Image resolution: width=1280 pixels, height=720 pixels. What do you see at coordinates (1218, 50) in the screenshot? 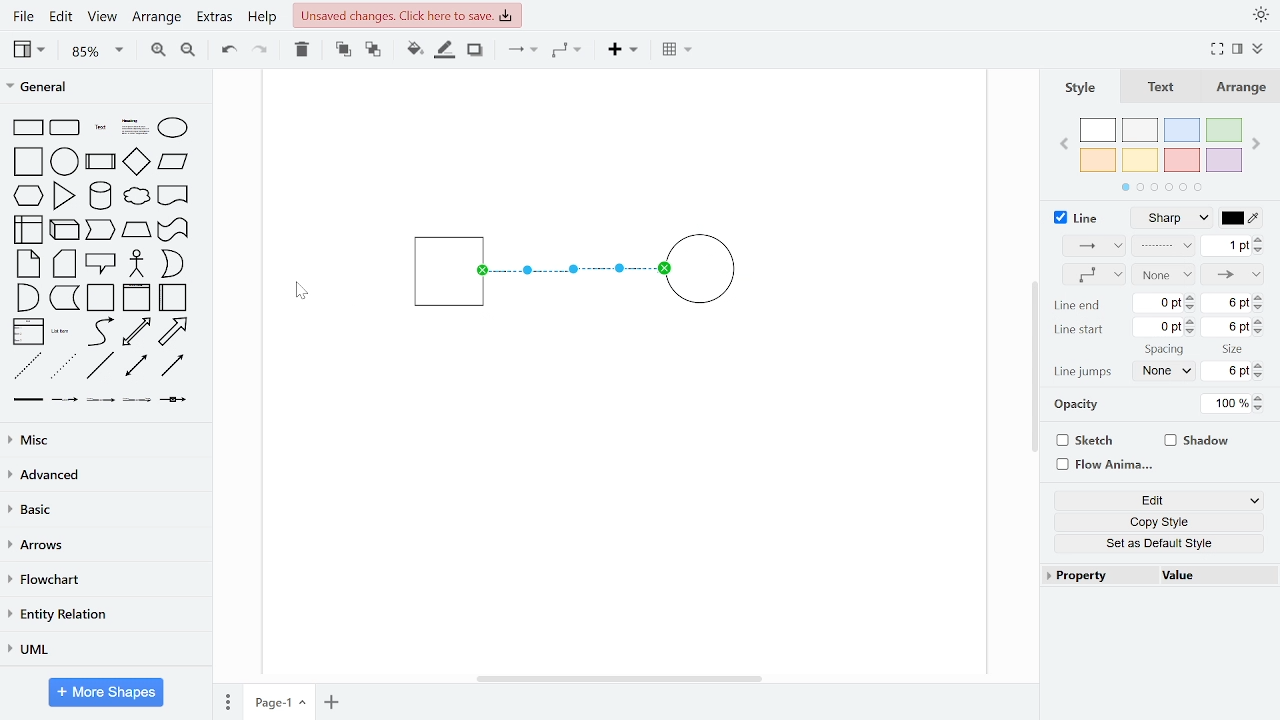
I see `full screen` at bounding box center [1218, 50].